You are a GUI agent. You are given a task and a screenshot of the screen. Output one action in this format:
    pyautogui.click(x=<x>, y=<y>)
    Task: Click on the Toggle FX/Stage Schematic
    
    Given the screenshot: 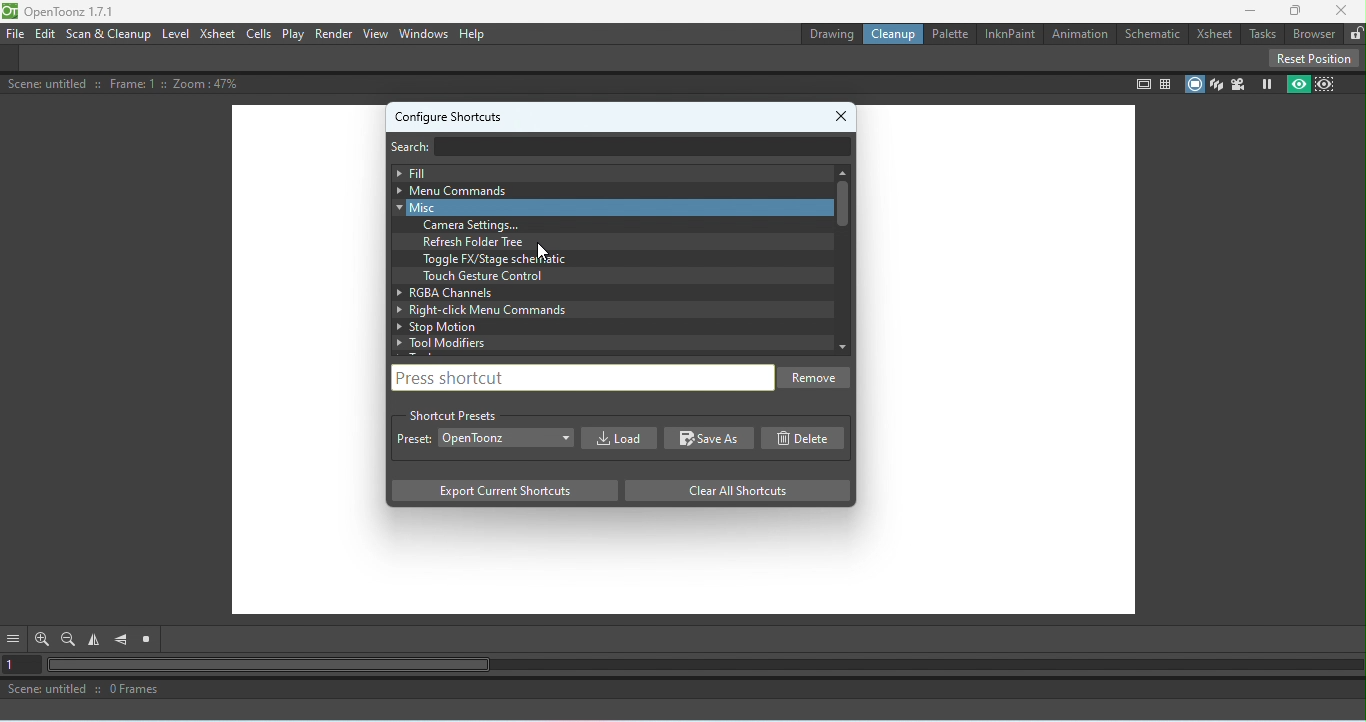 What is the action you would take?
    pyautogui.click(x=498, y=259)
    